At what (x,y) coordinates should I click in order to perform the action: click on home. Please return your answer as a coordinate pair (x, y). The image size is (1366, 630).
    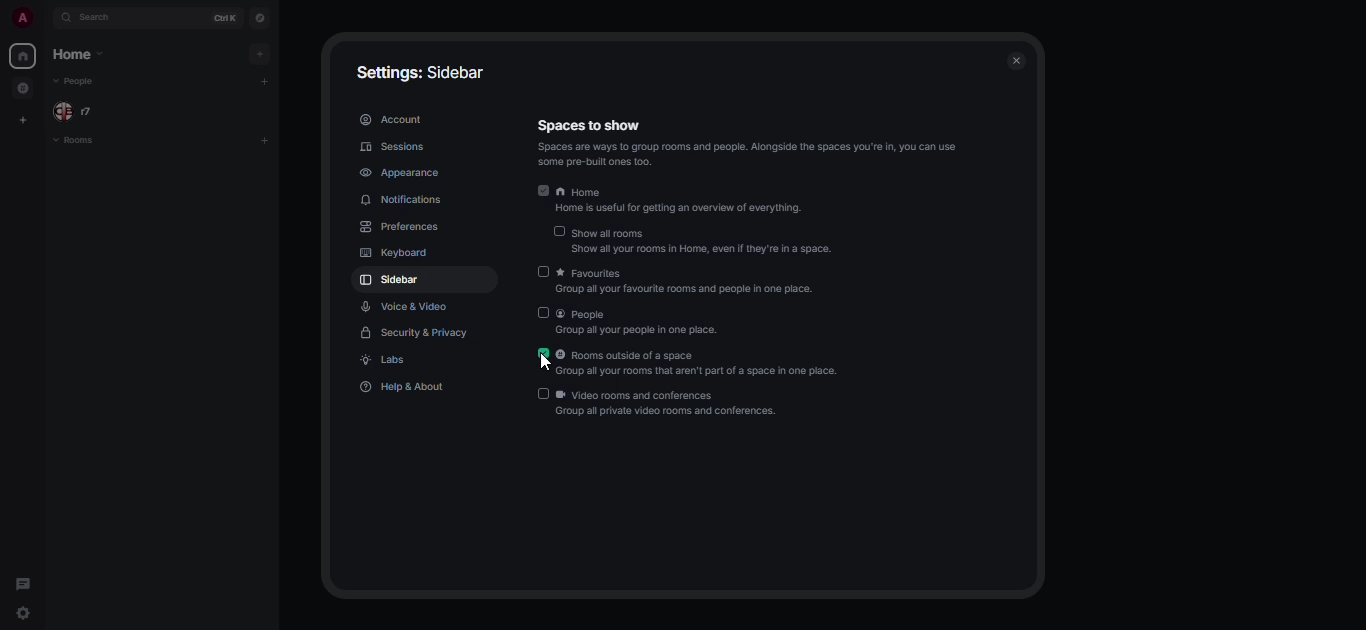
    Looking at the image, I should click on (22, 55).